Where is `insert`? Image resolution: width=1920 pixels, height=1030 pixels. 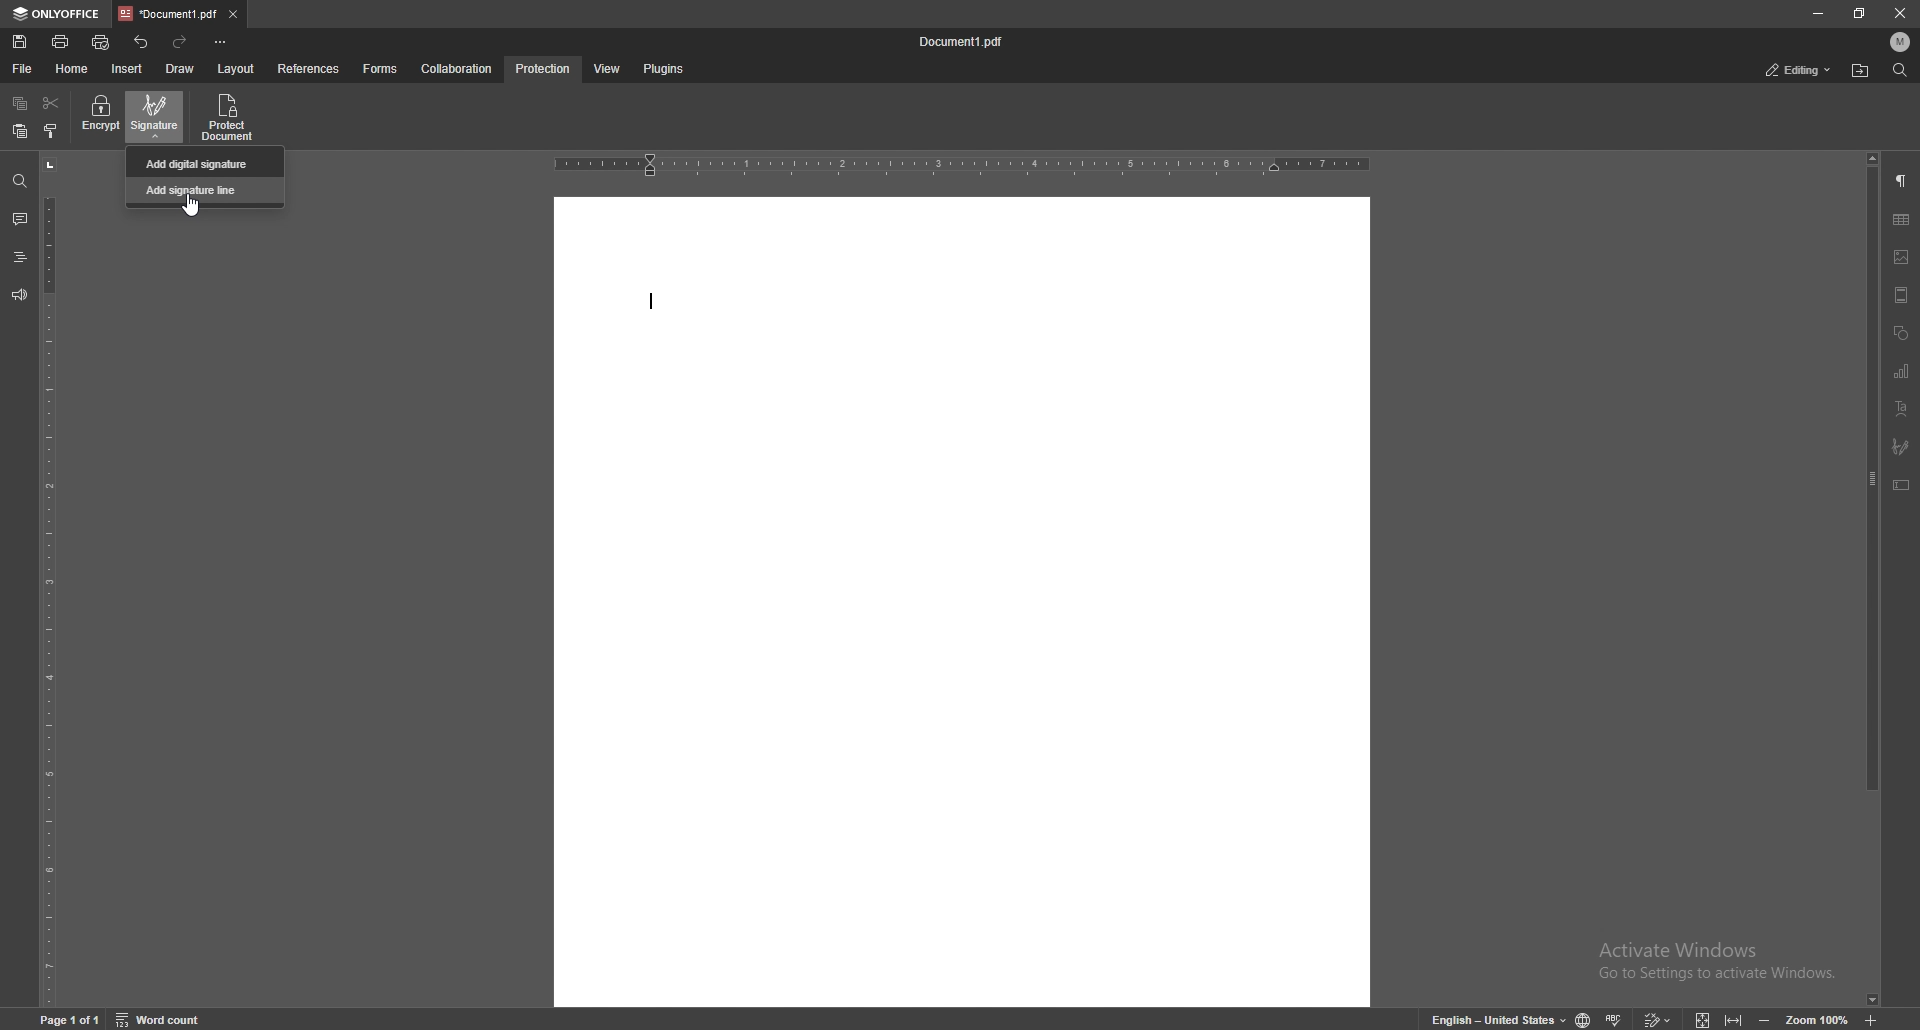
insert is located at coordinates (129, 69).